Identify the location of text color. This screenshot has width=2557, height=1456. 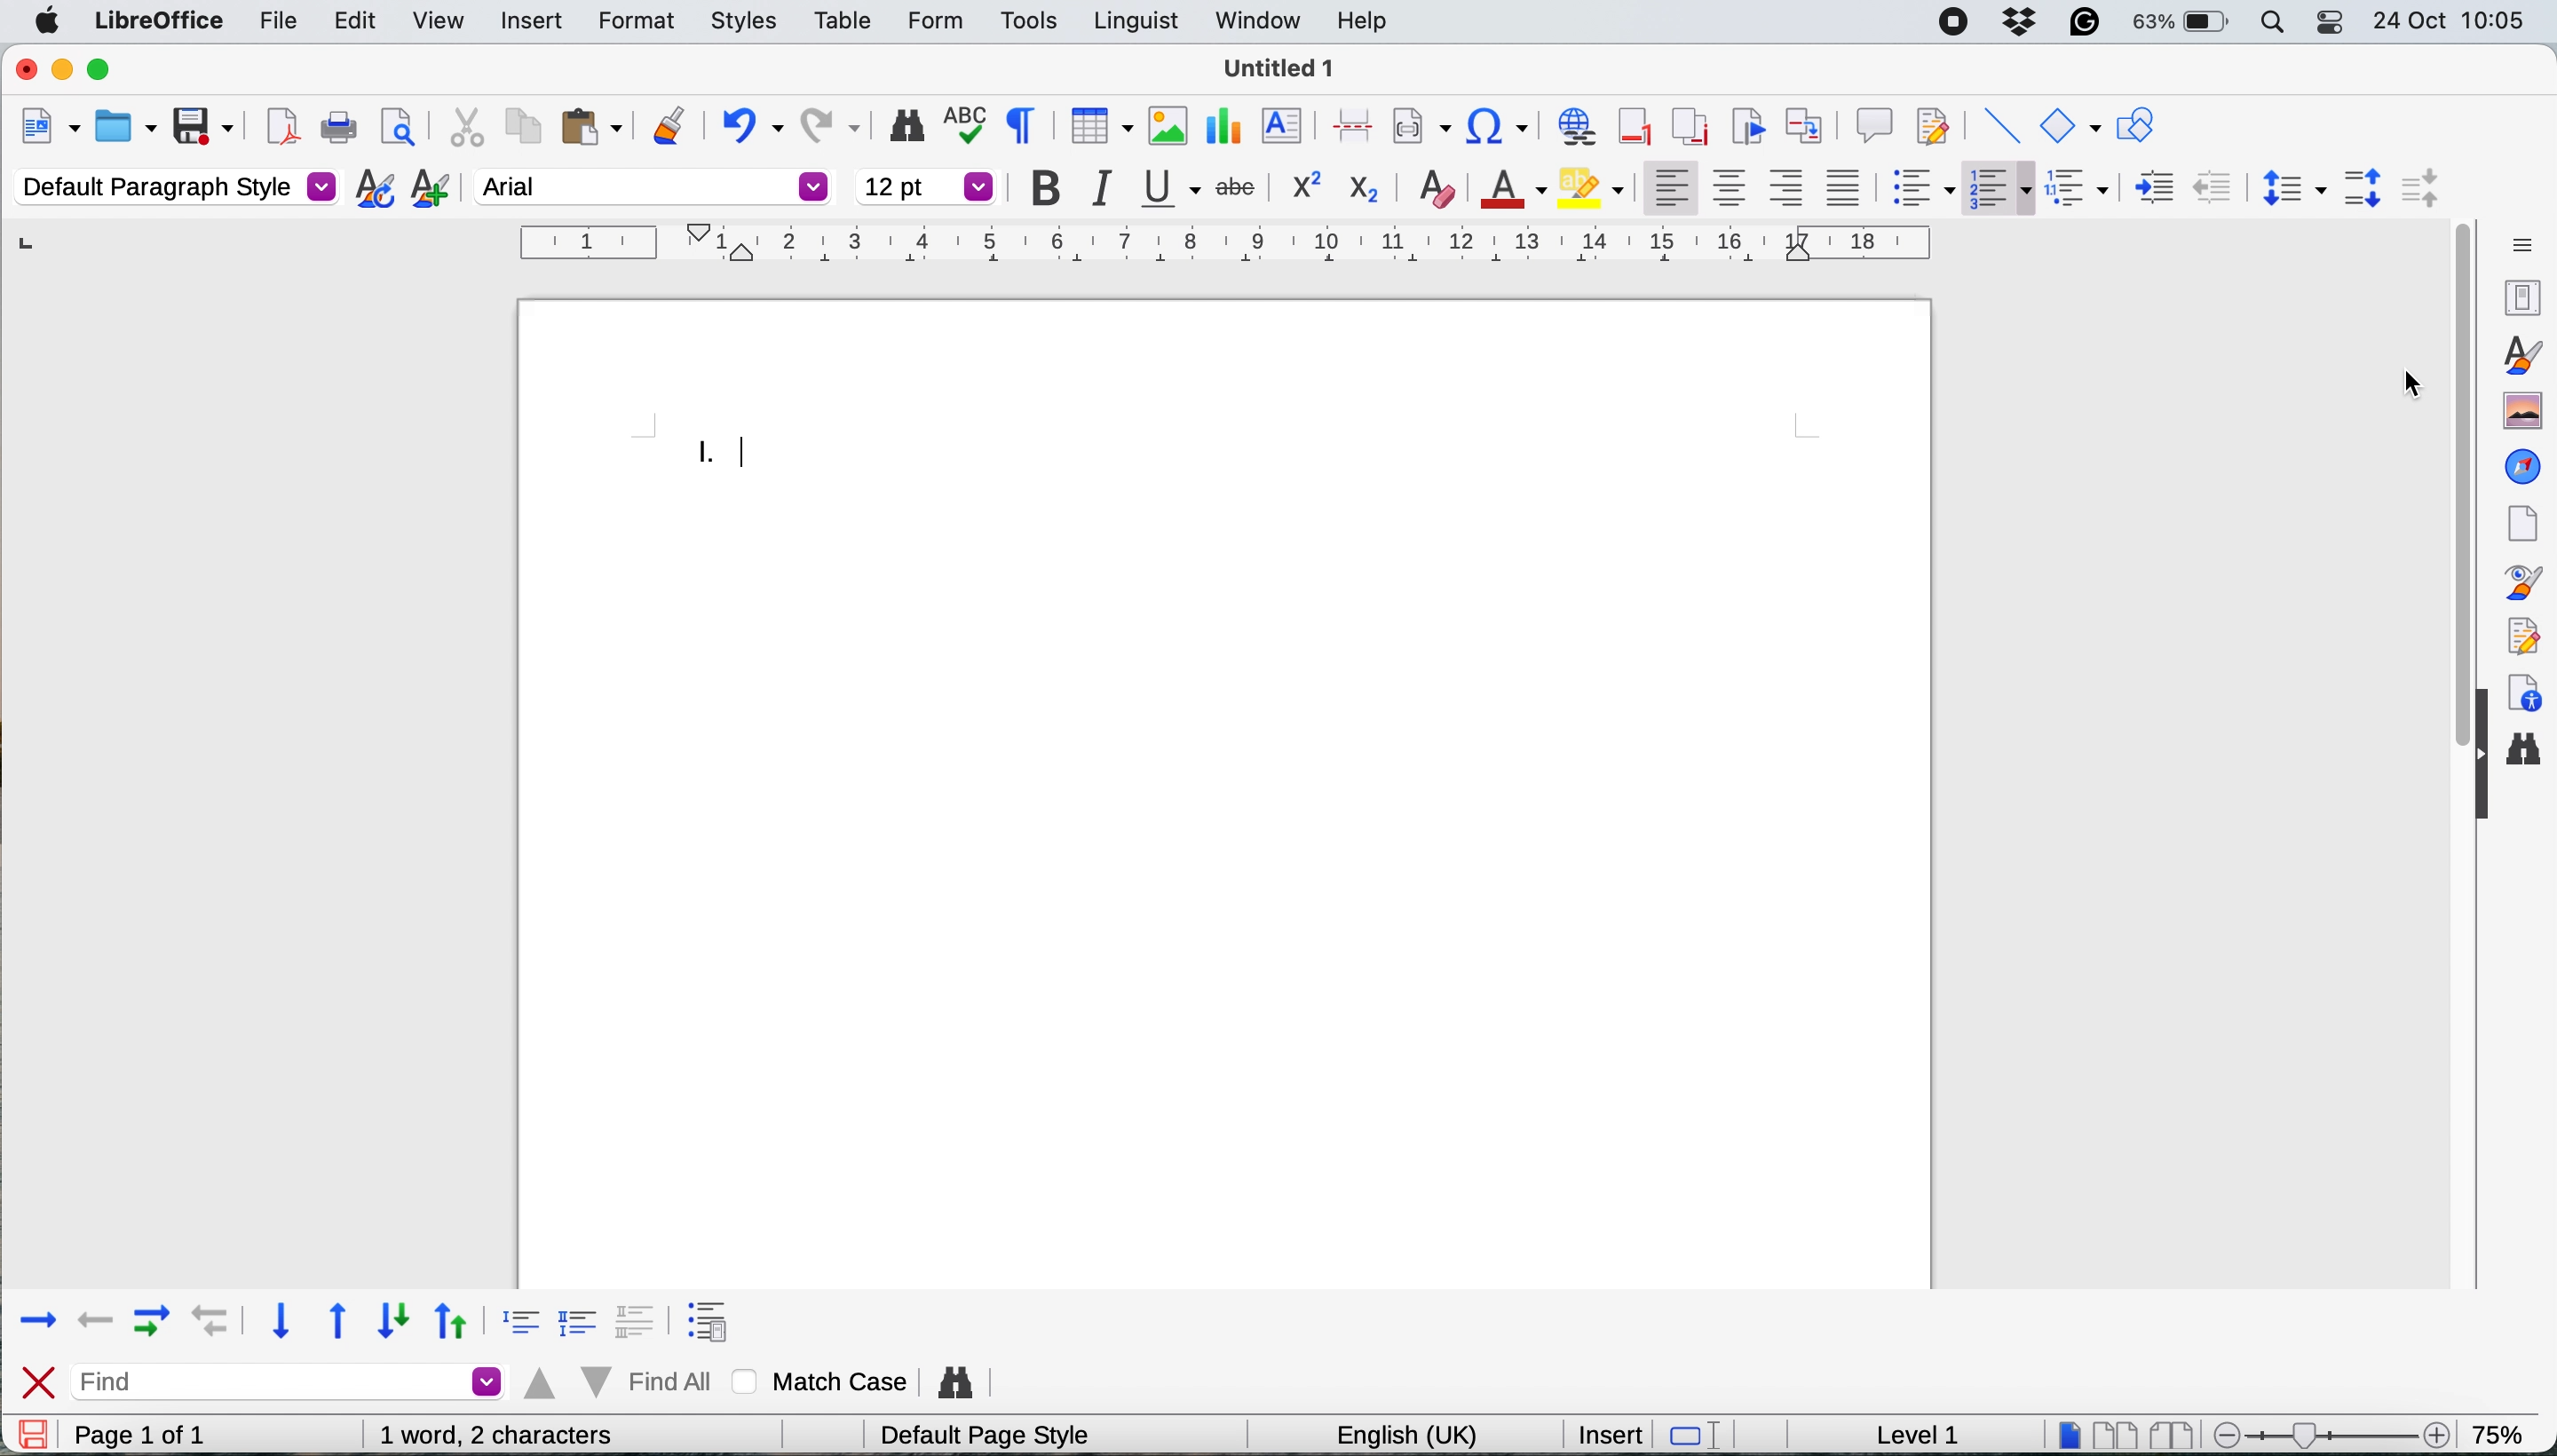
(1509, 187).